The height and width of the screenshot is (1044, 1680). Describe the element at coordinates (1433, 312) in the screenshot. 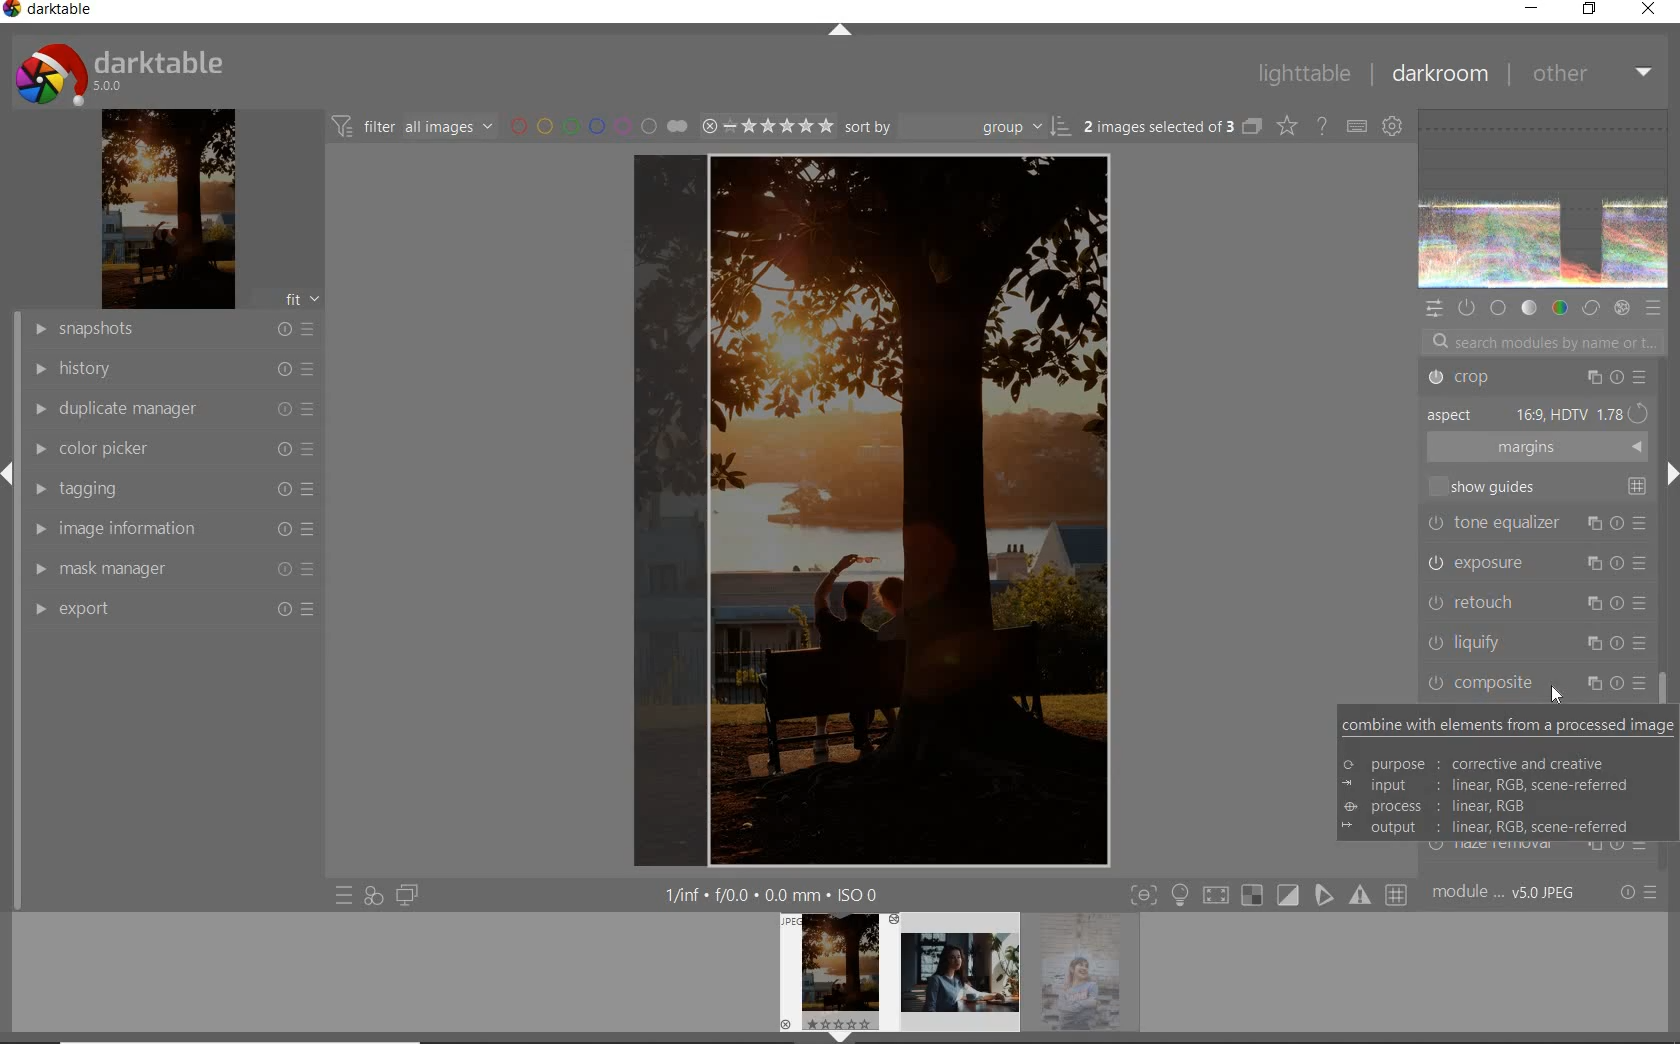

I see `quick access panel` at that location.